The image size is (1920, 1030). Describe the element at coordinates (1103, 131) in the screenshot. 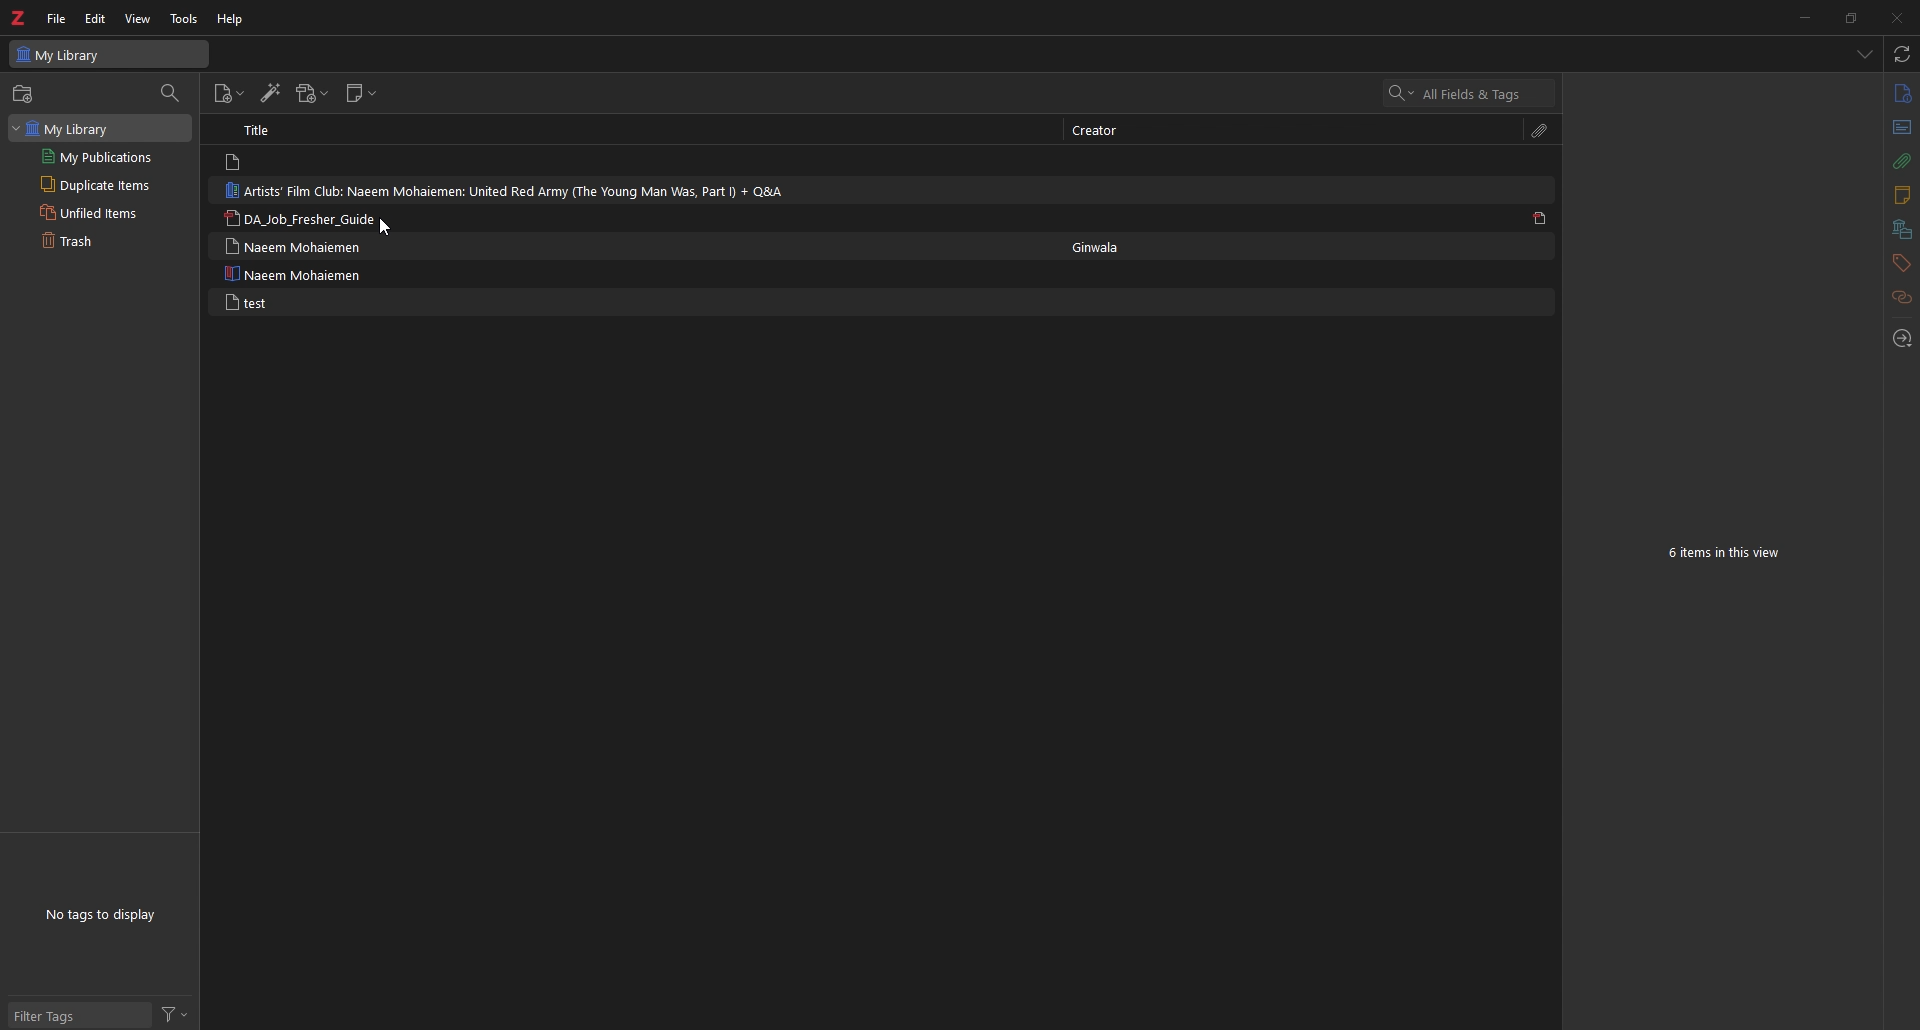

I see `creator` at that location.